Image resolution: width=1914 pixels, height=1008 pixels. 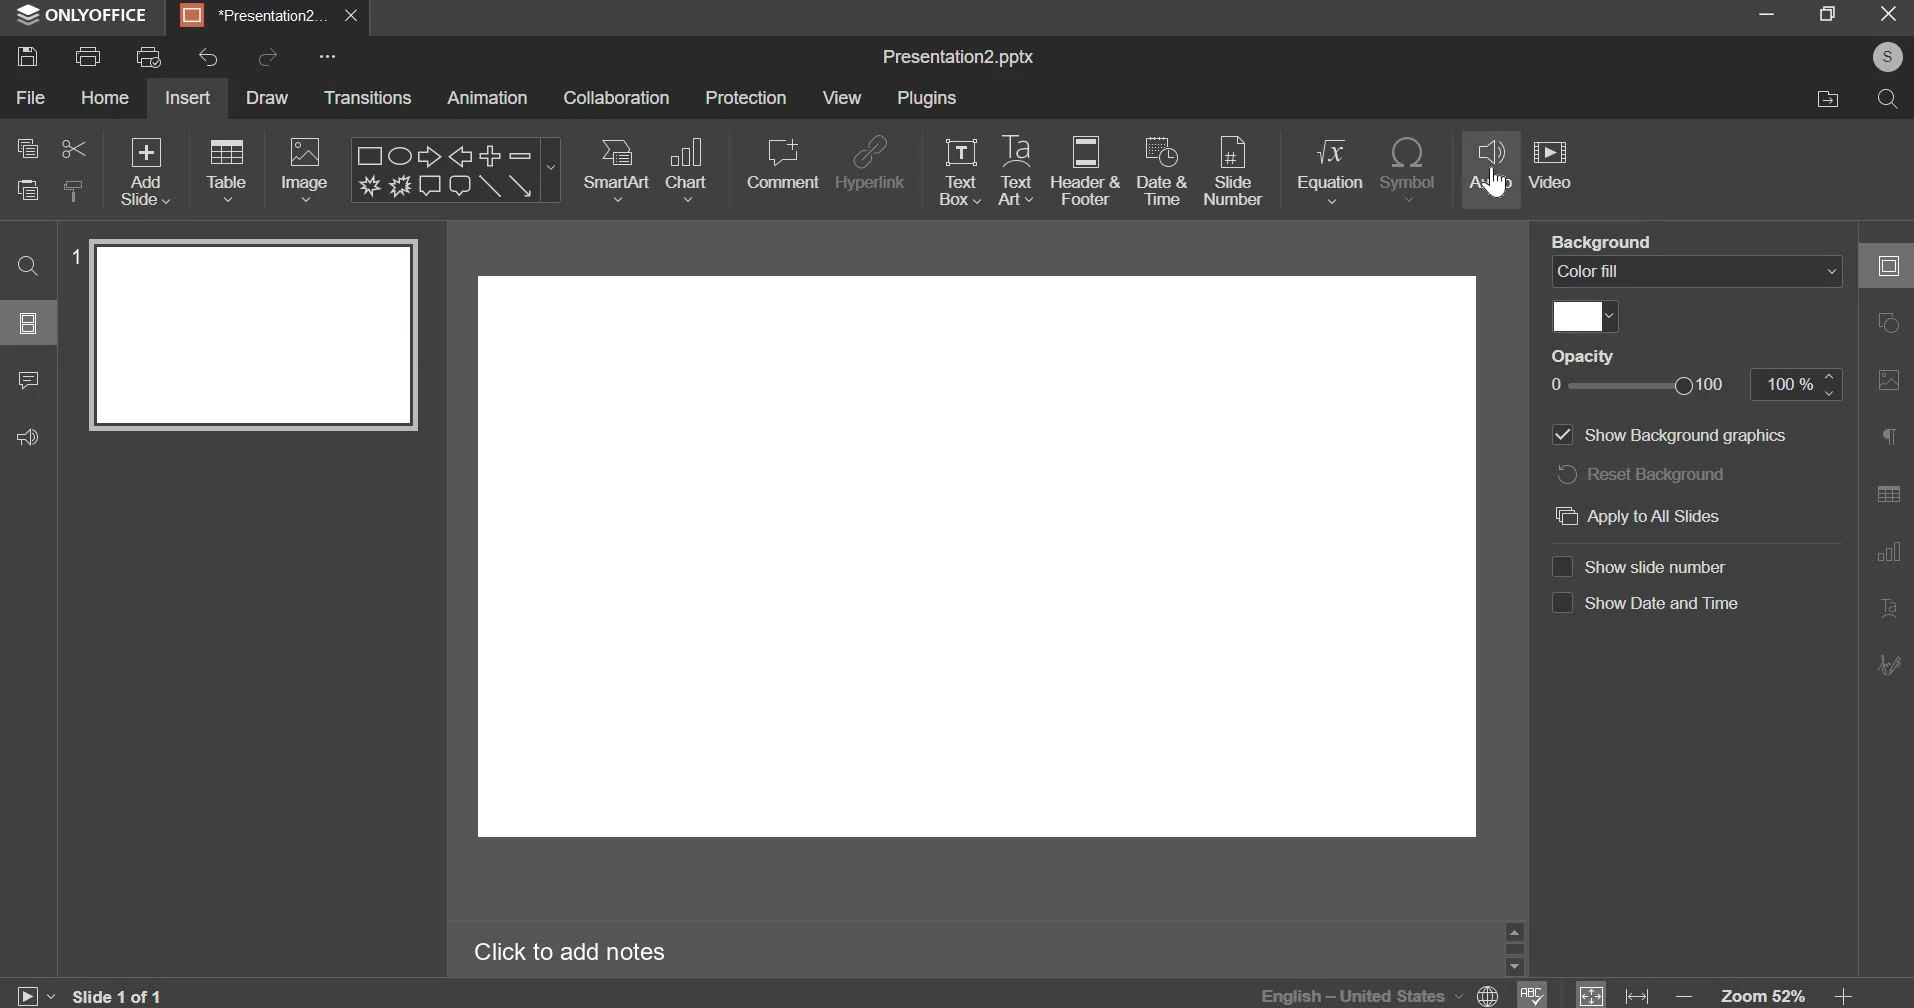 I want to click on onlyoffice, so click(x=84, y=17).